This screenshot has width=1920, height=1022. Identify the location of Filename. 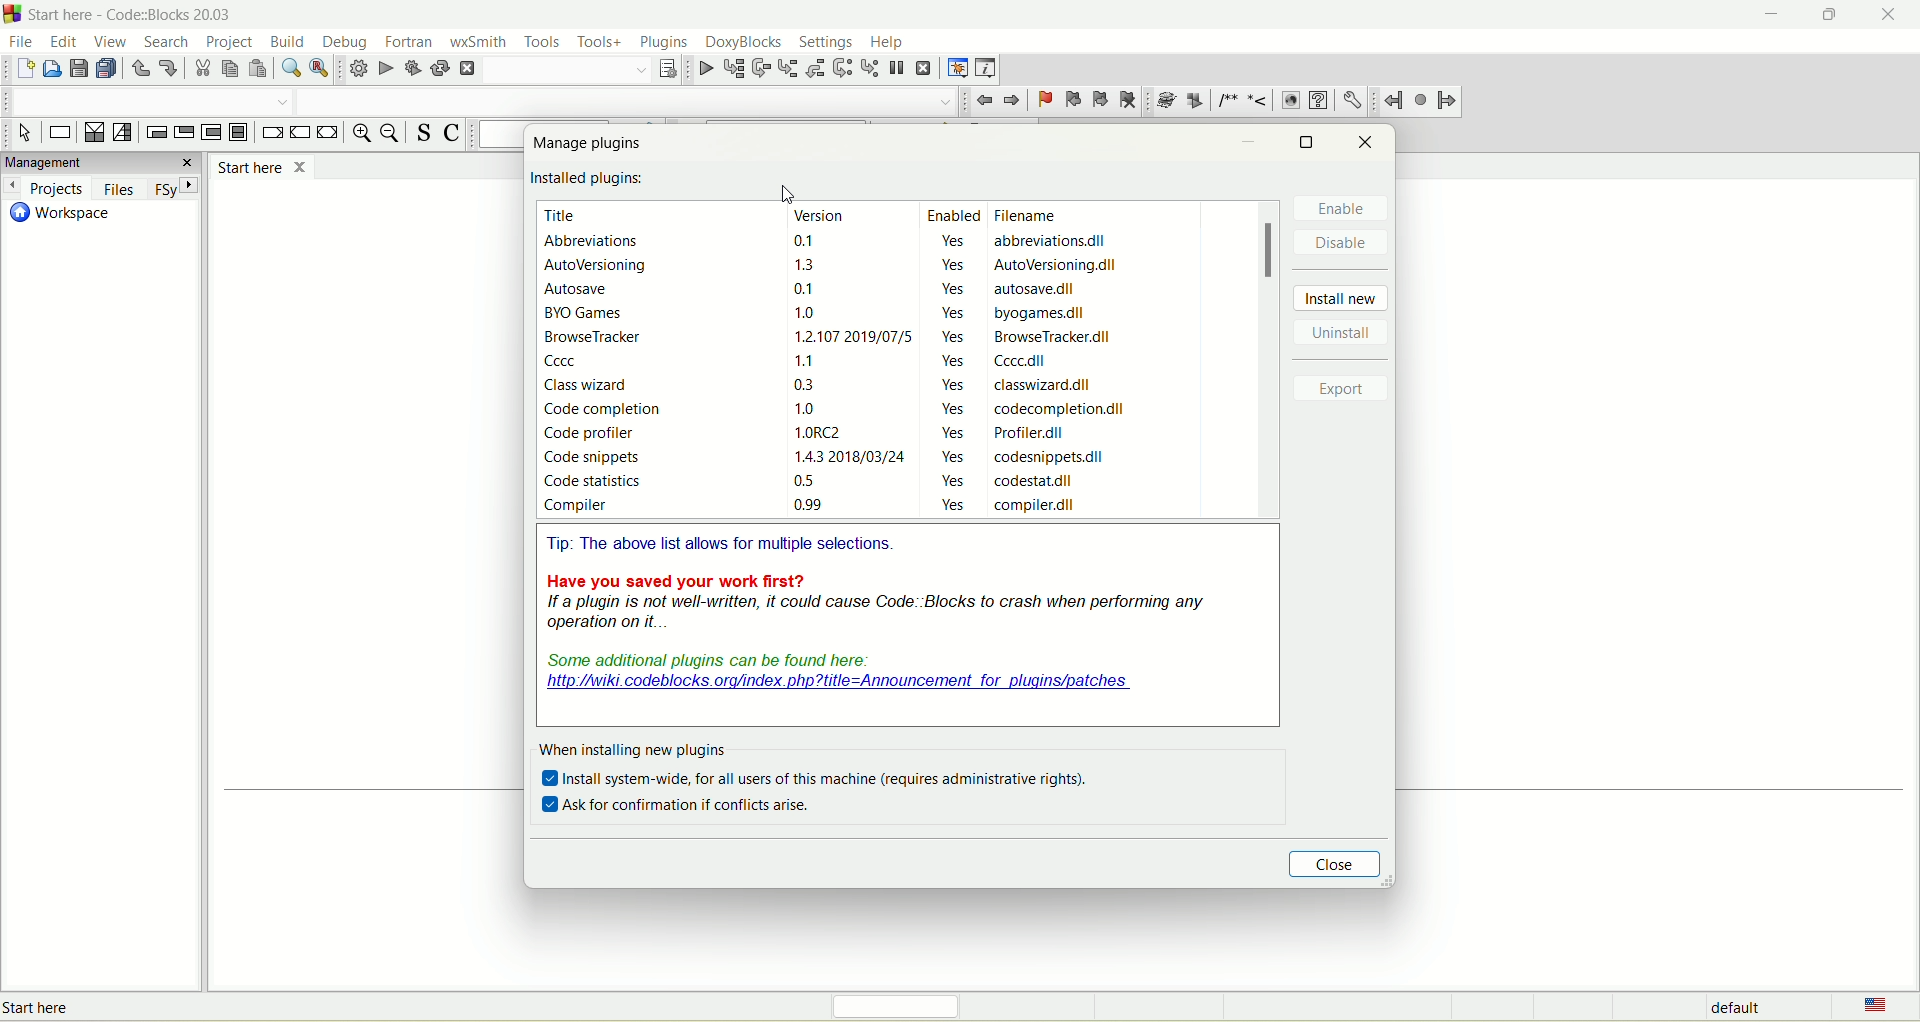
(1034, 216).